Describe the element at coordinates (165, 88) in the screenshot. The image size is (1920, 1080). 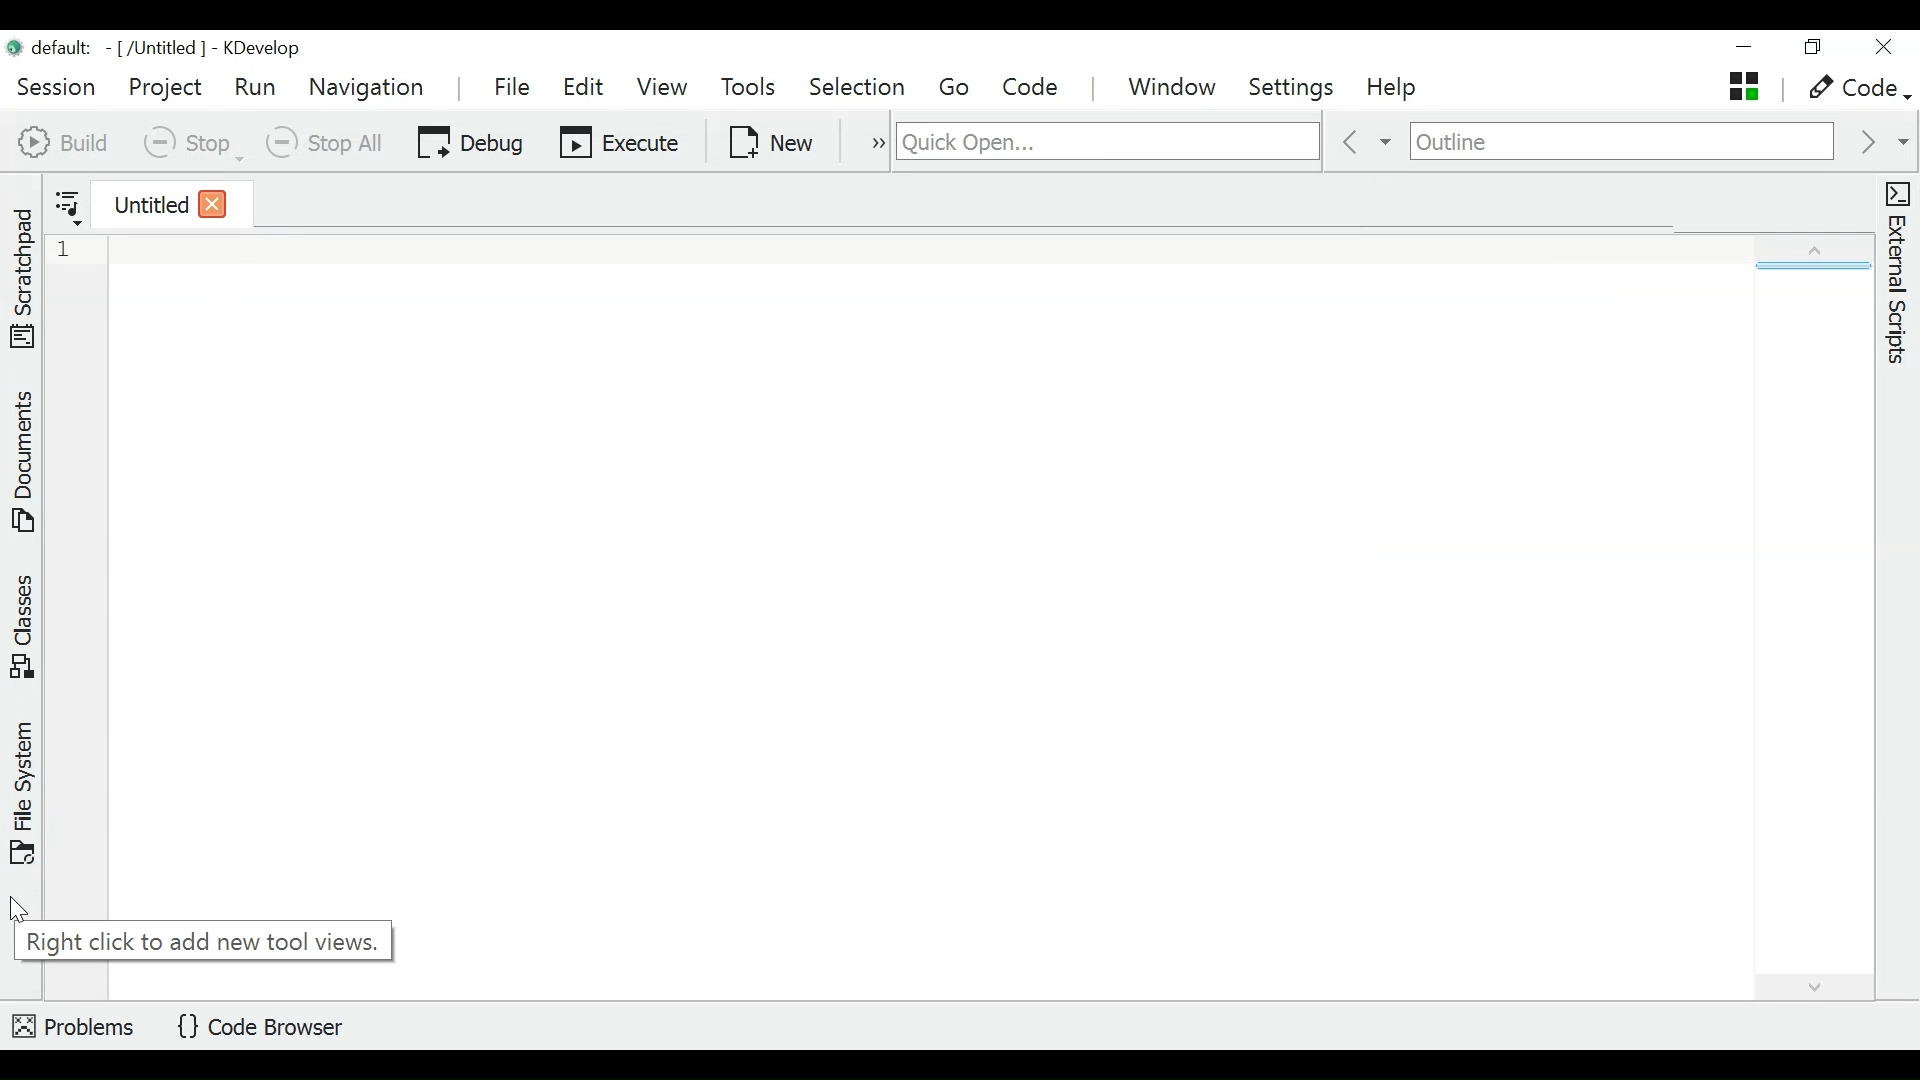
I see `Project` at that location.